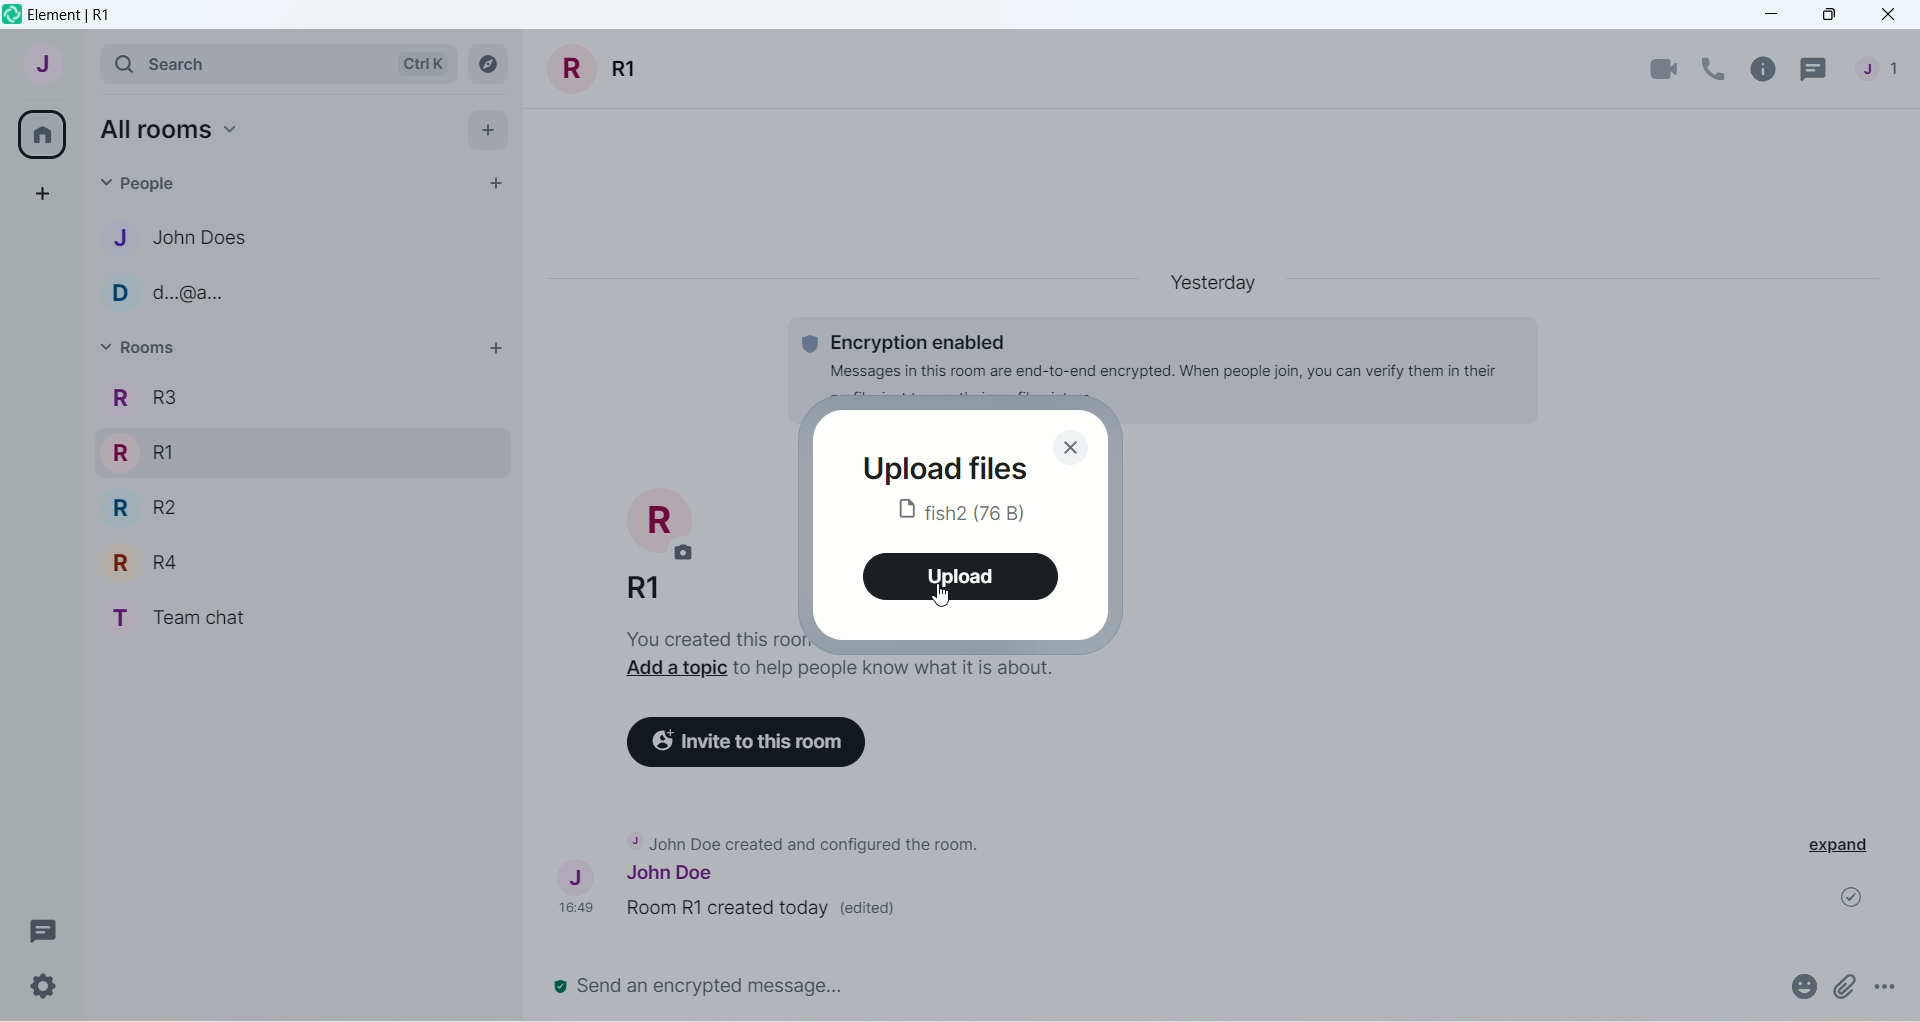  What do you see at coordinates (1713, 71) in the screenshot?
I see `voice call` at bounding box center [1713, 71].